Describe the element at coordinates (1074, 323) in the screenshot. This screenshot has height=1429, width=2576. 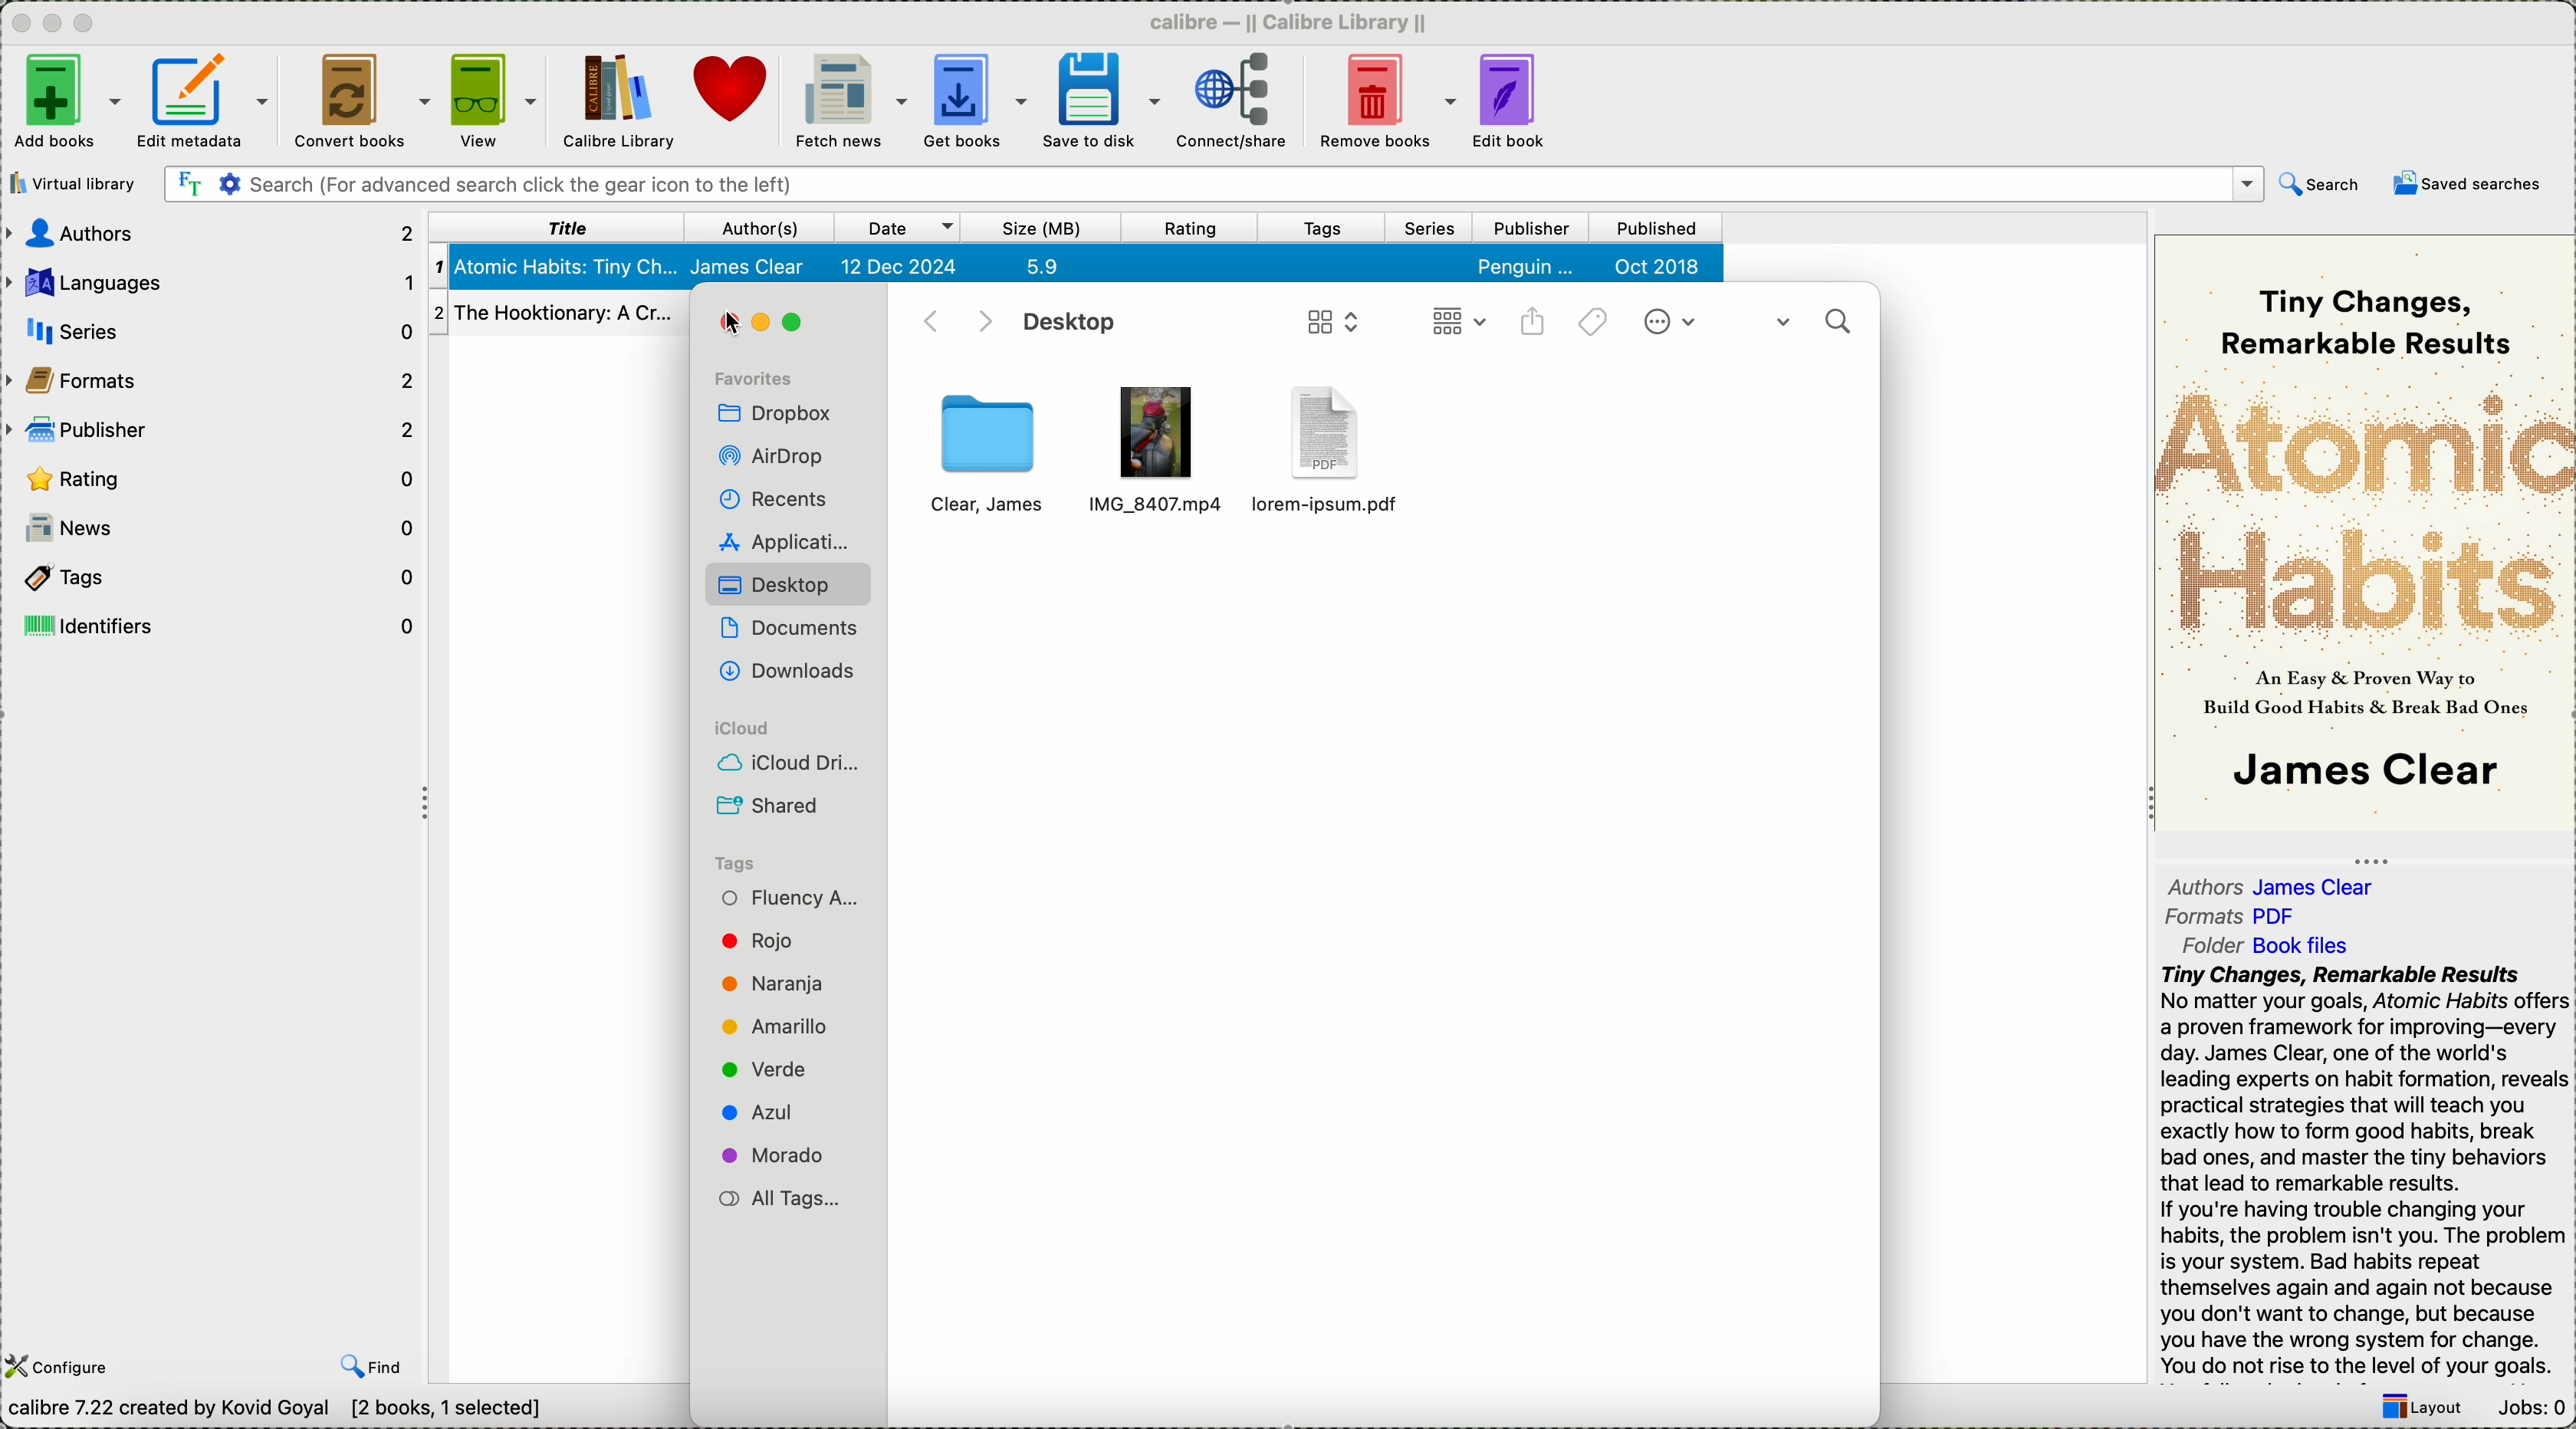
I see `desktop` at that location.